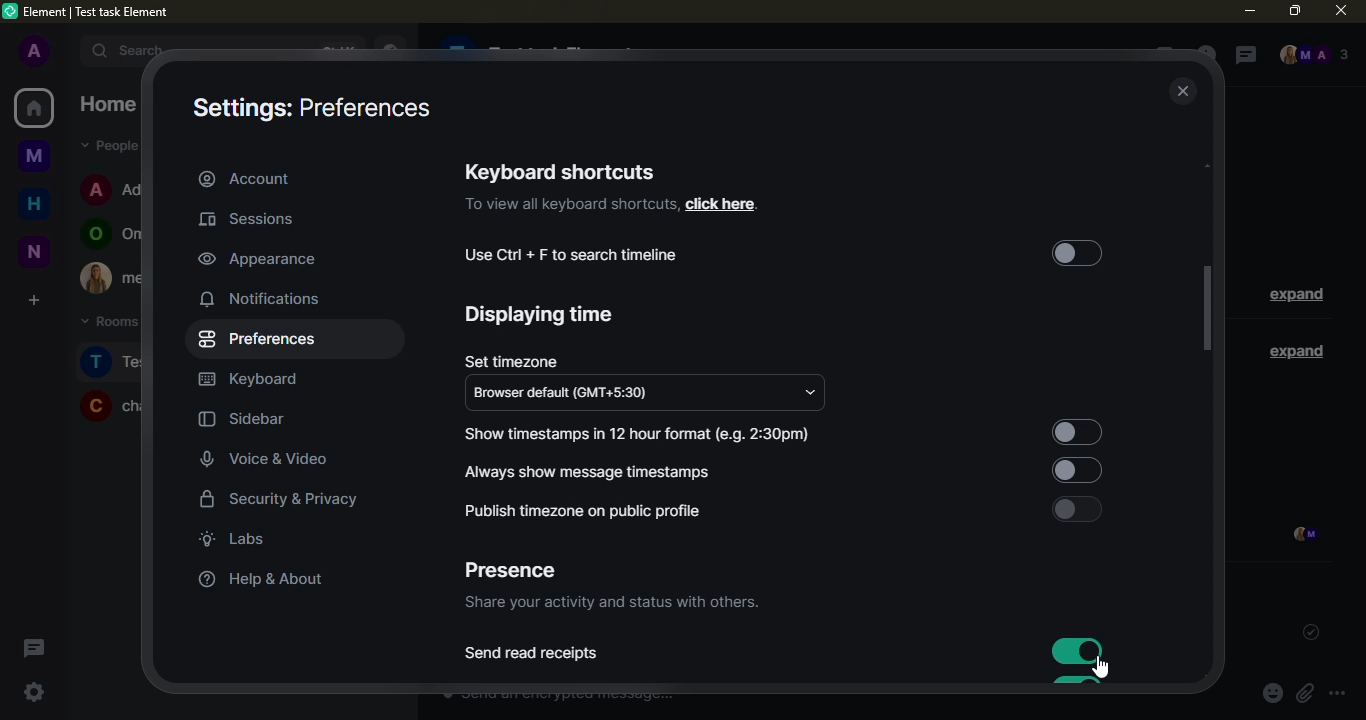  I want to click on myspace, so click(35, 154).